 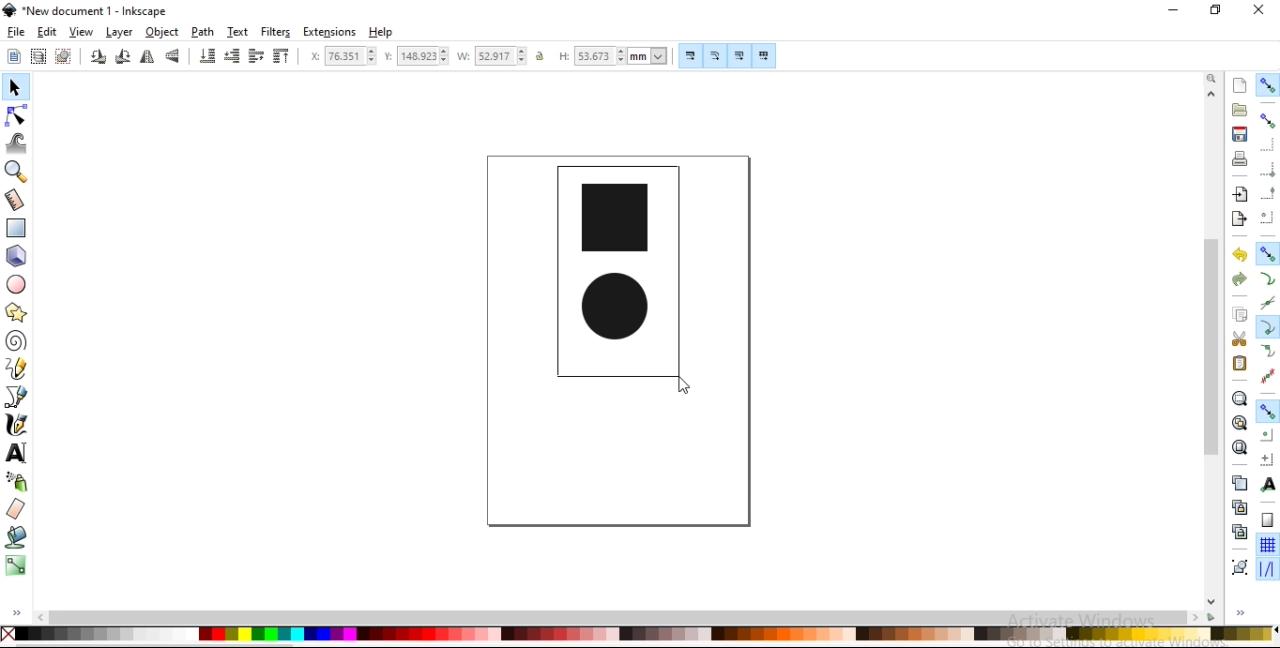 What do you see at coordinates (203, 31) in the screenshot?
I see `path` at bounding box center [203, 31].